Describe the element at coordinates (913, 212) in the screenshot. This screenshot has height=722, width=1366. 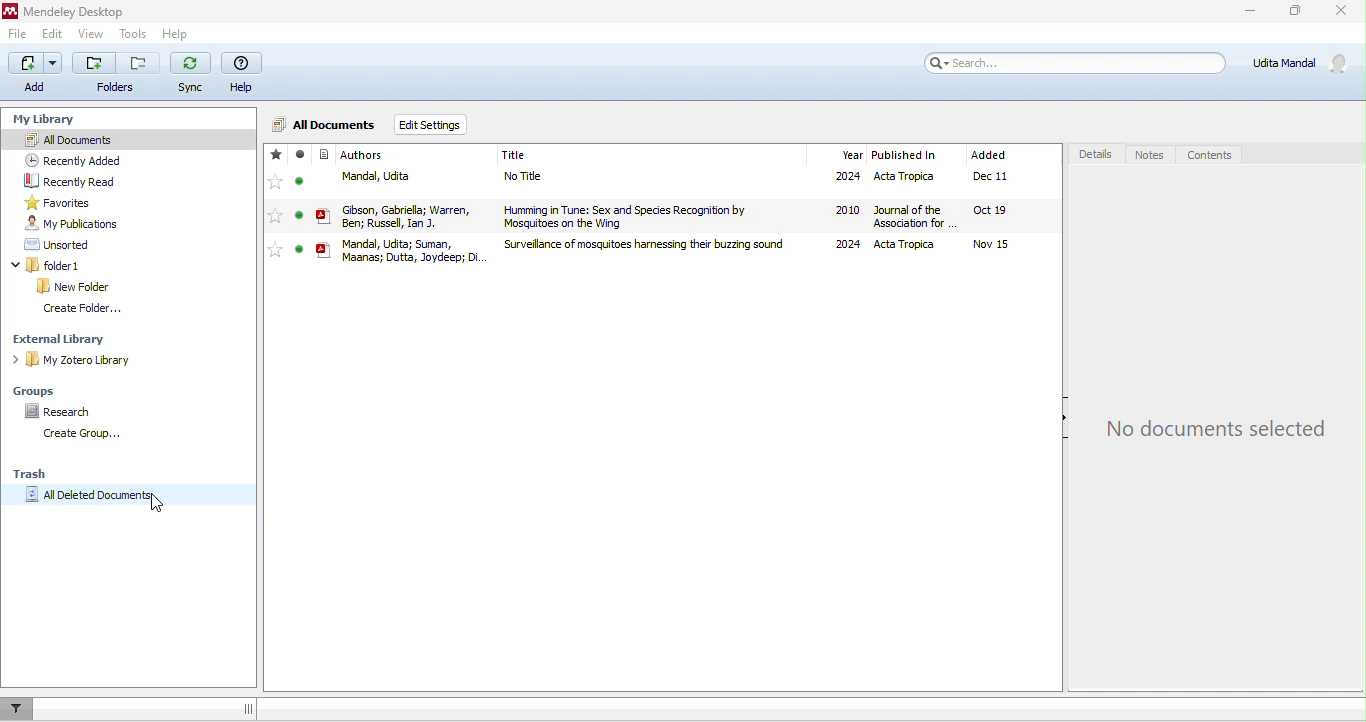
I see `Acta Tropica
Journal of the
‘Association for
Acta Tropica` at that location.